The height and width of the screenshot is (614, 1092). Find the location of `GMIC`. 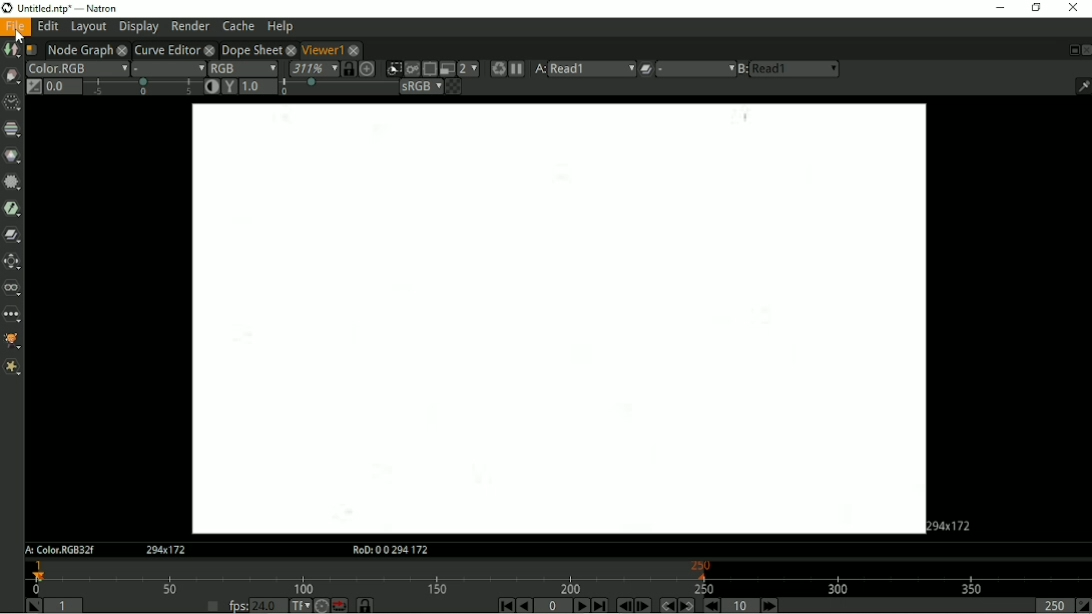

GMIC is located at coordinates (13, 341).